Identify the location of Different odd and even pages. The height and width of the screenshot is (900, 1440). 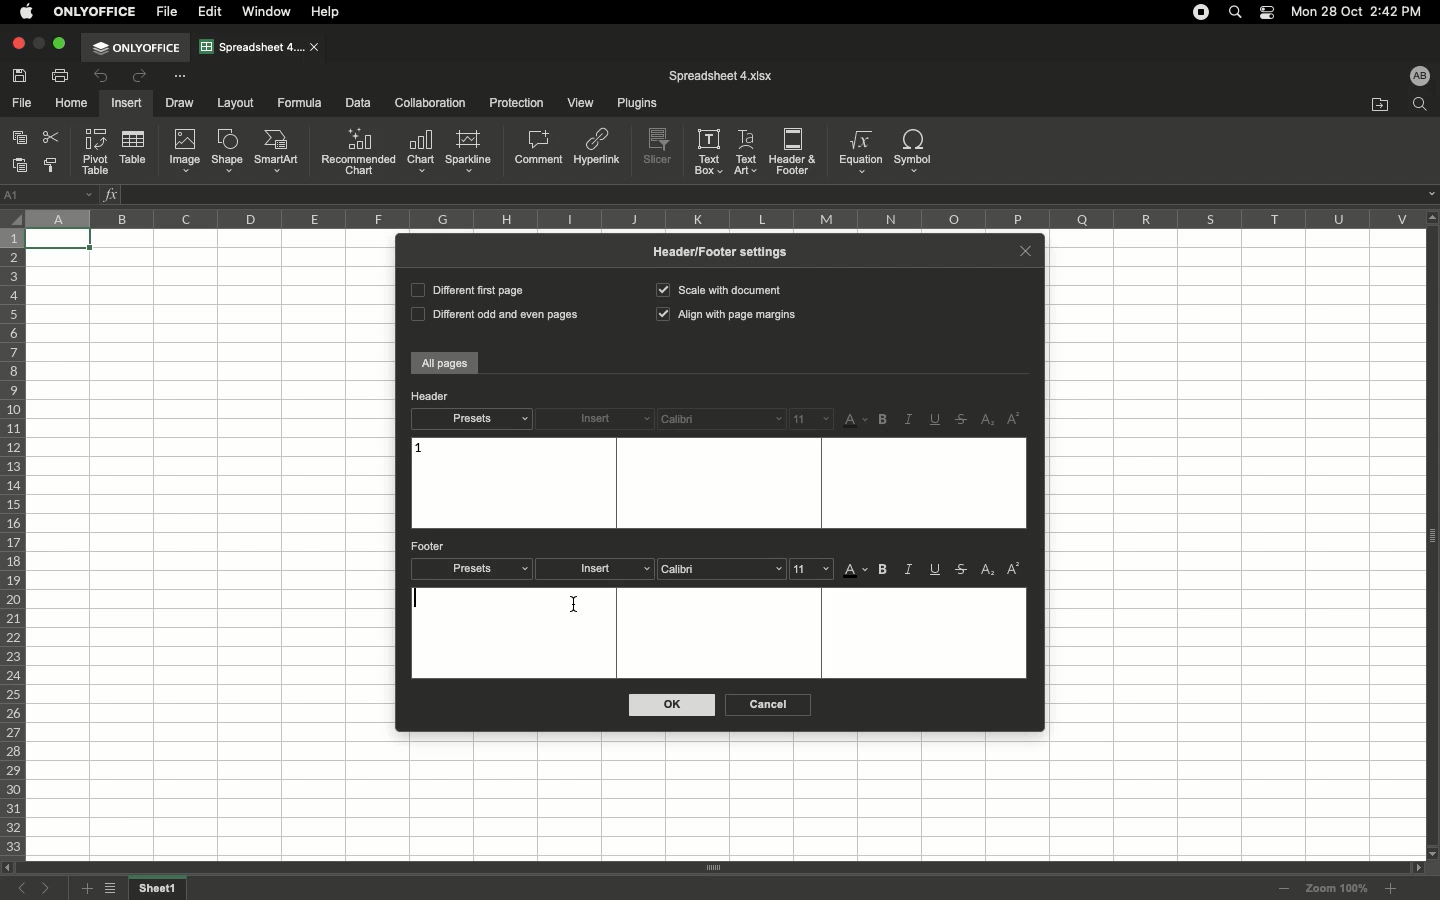
(491, 316).